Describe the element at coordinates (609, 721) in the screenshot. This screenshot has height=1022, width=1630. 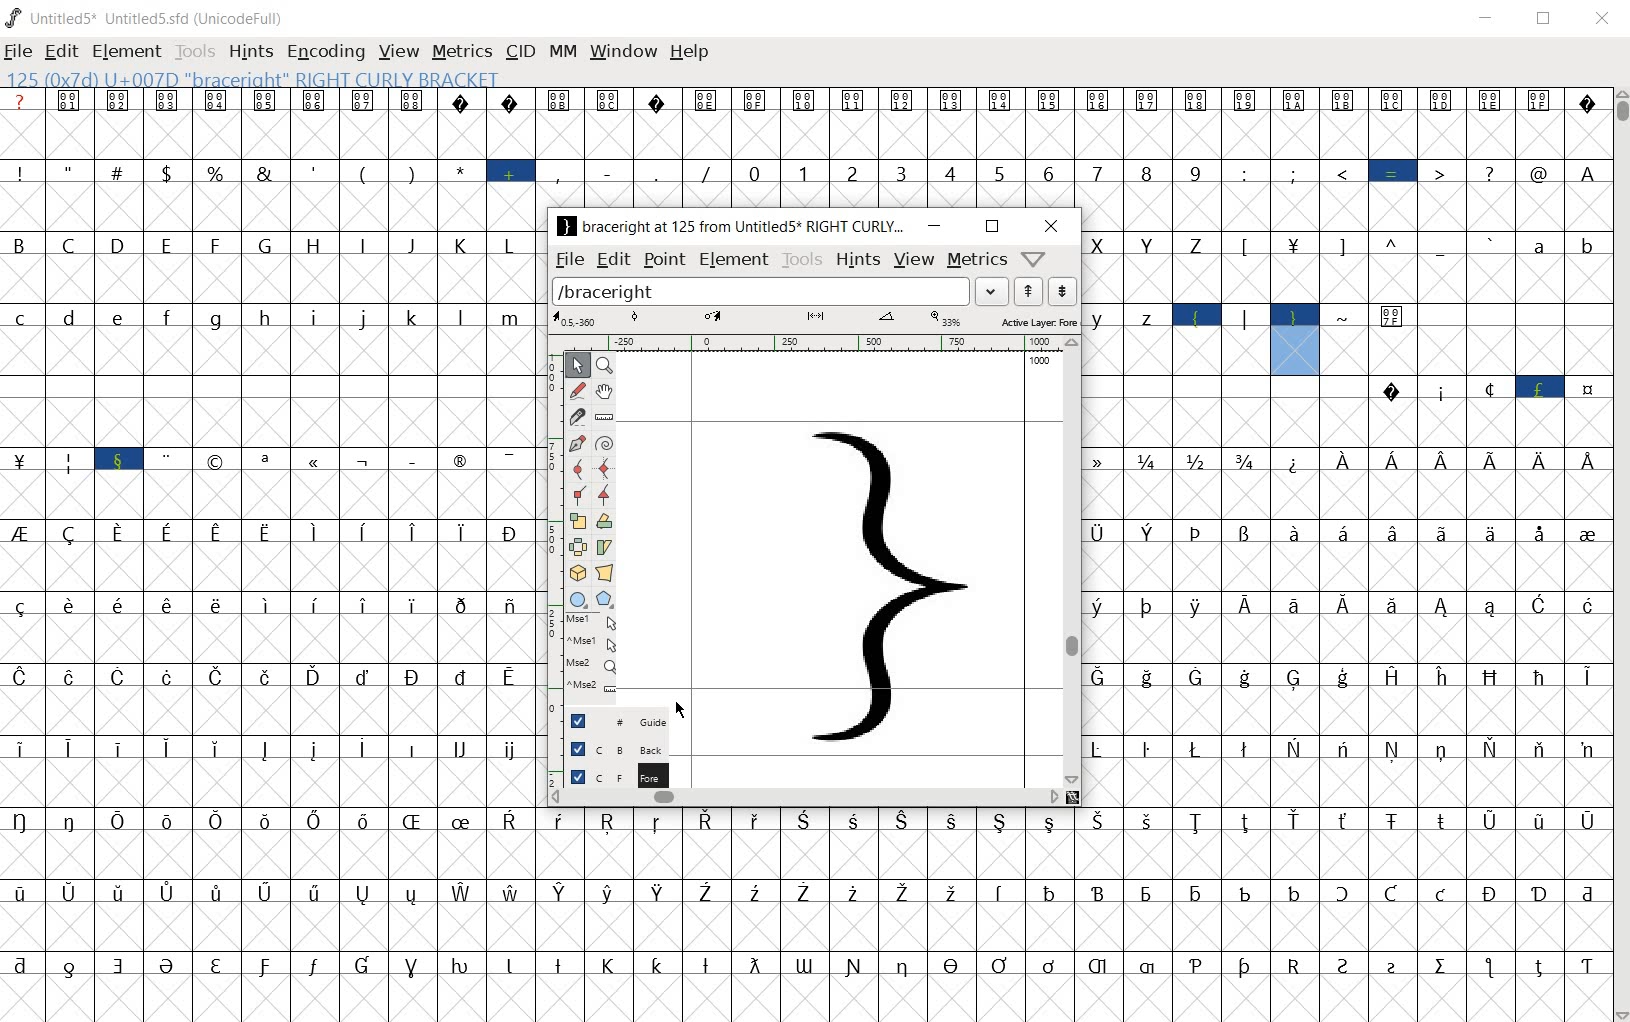
I see `Guide` at that location.